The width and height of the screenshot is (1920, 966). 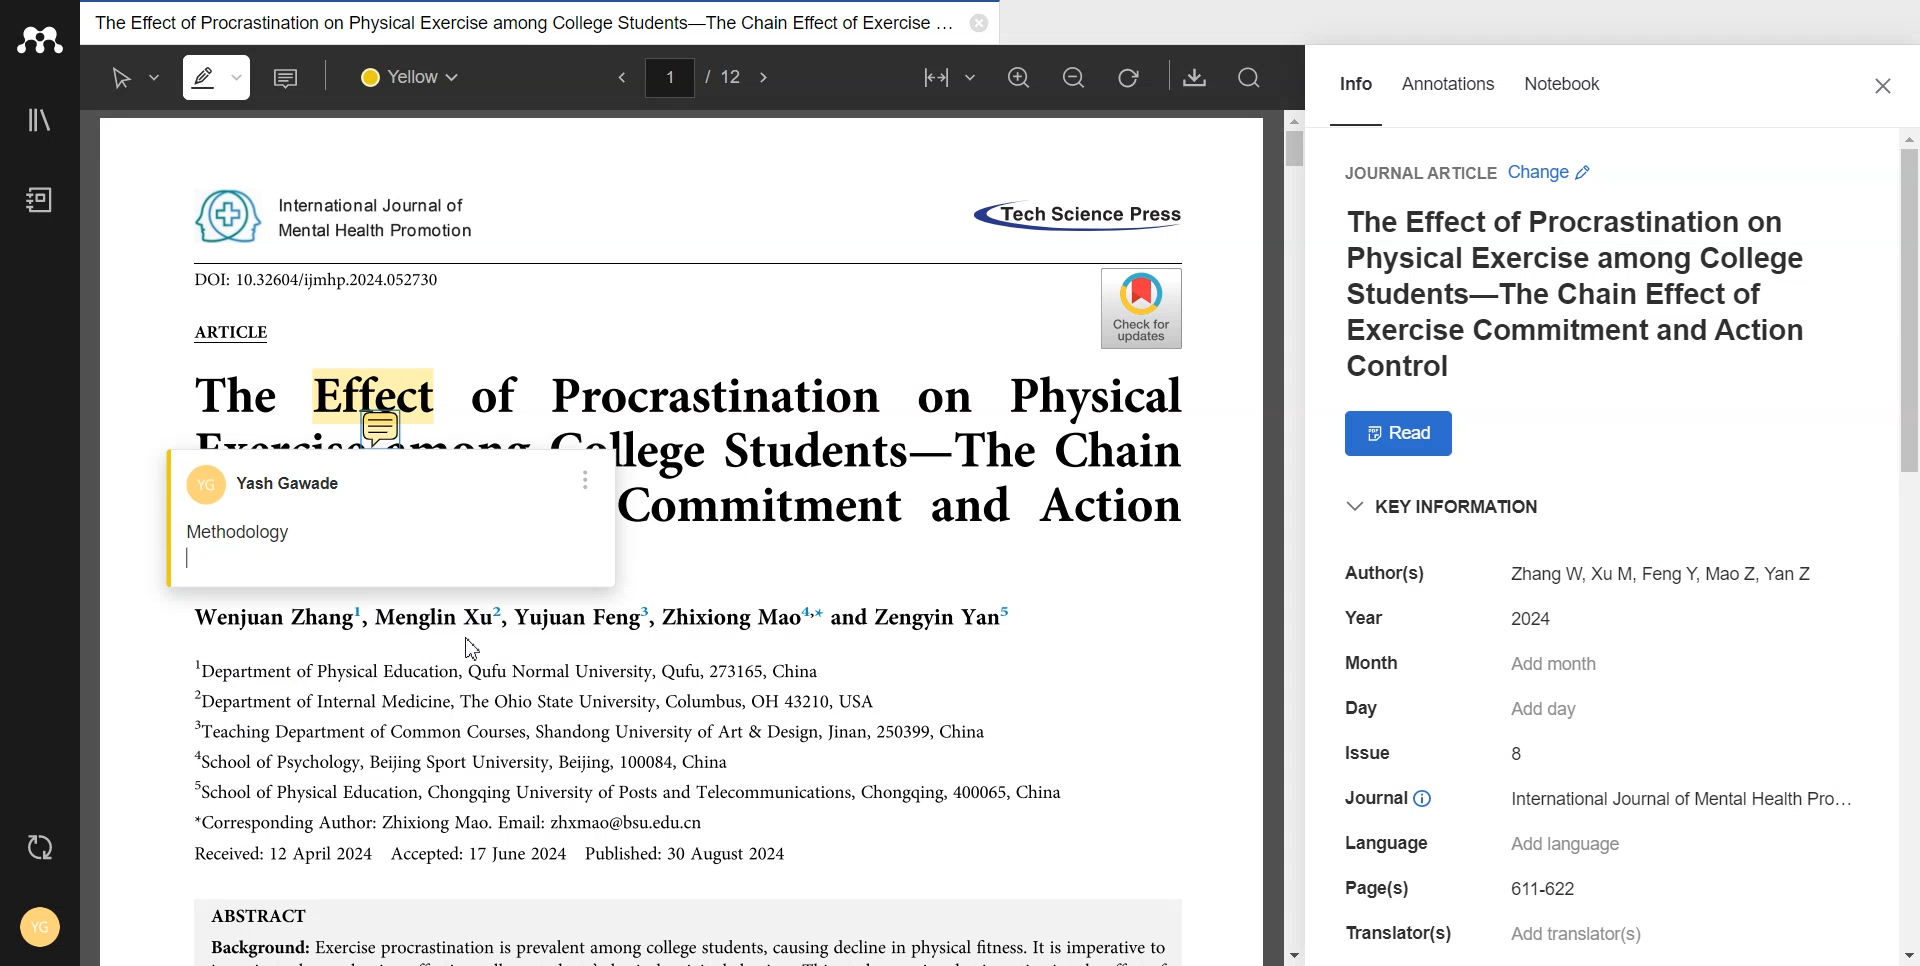 What do you see at coordinates (762, 78) in the screenshot?
I see `Next` at bounding box center [762, 78].